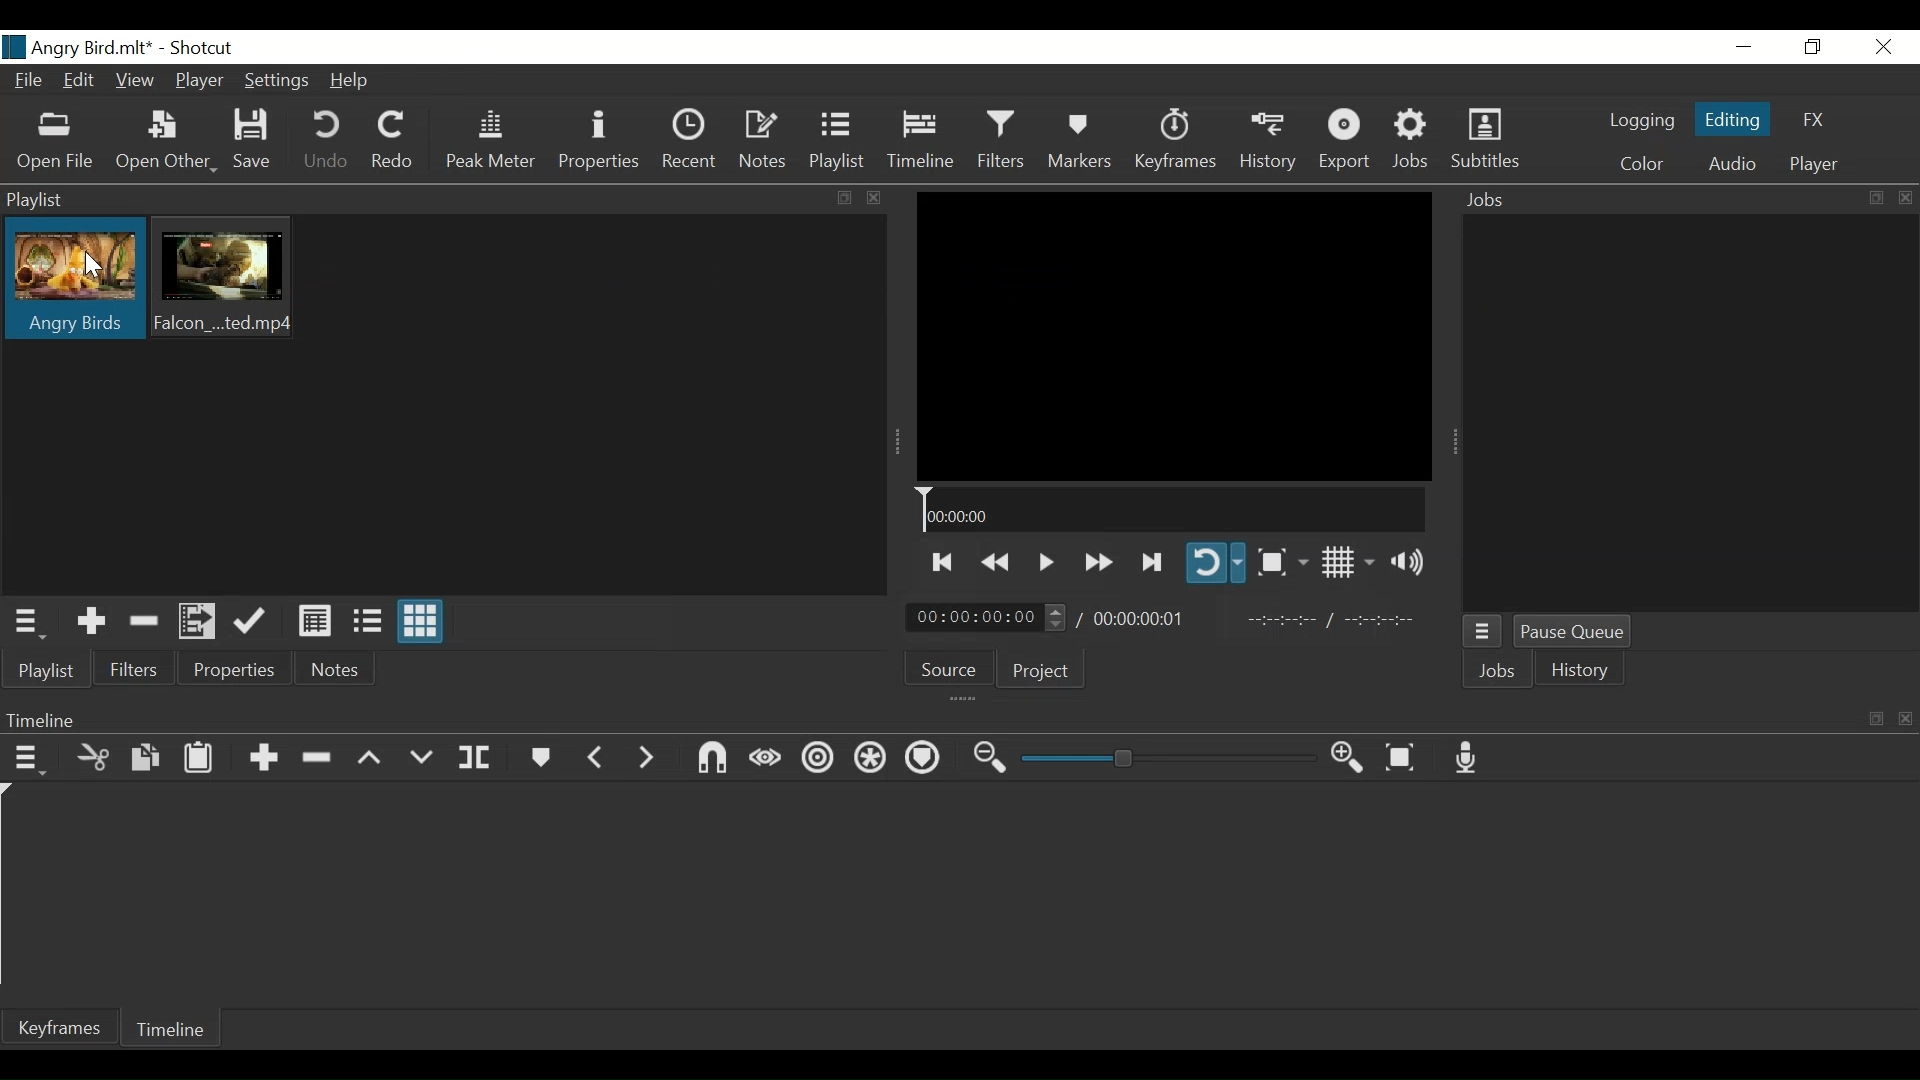 Image resolution: width=1920 pixels, height=1080 pixels. Describe the element at coordinates (80, 82) in the screenshot. I see `Edit` at that location.